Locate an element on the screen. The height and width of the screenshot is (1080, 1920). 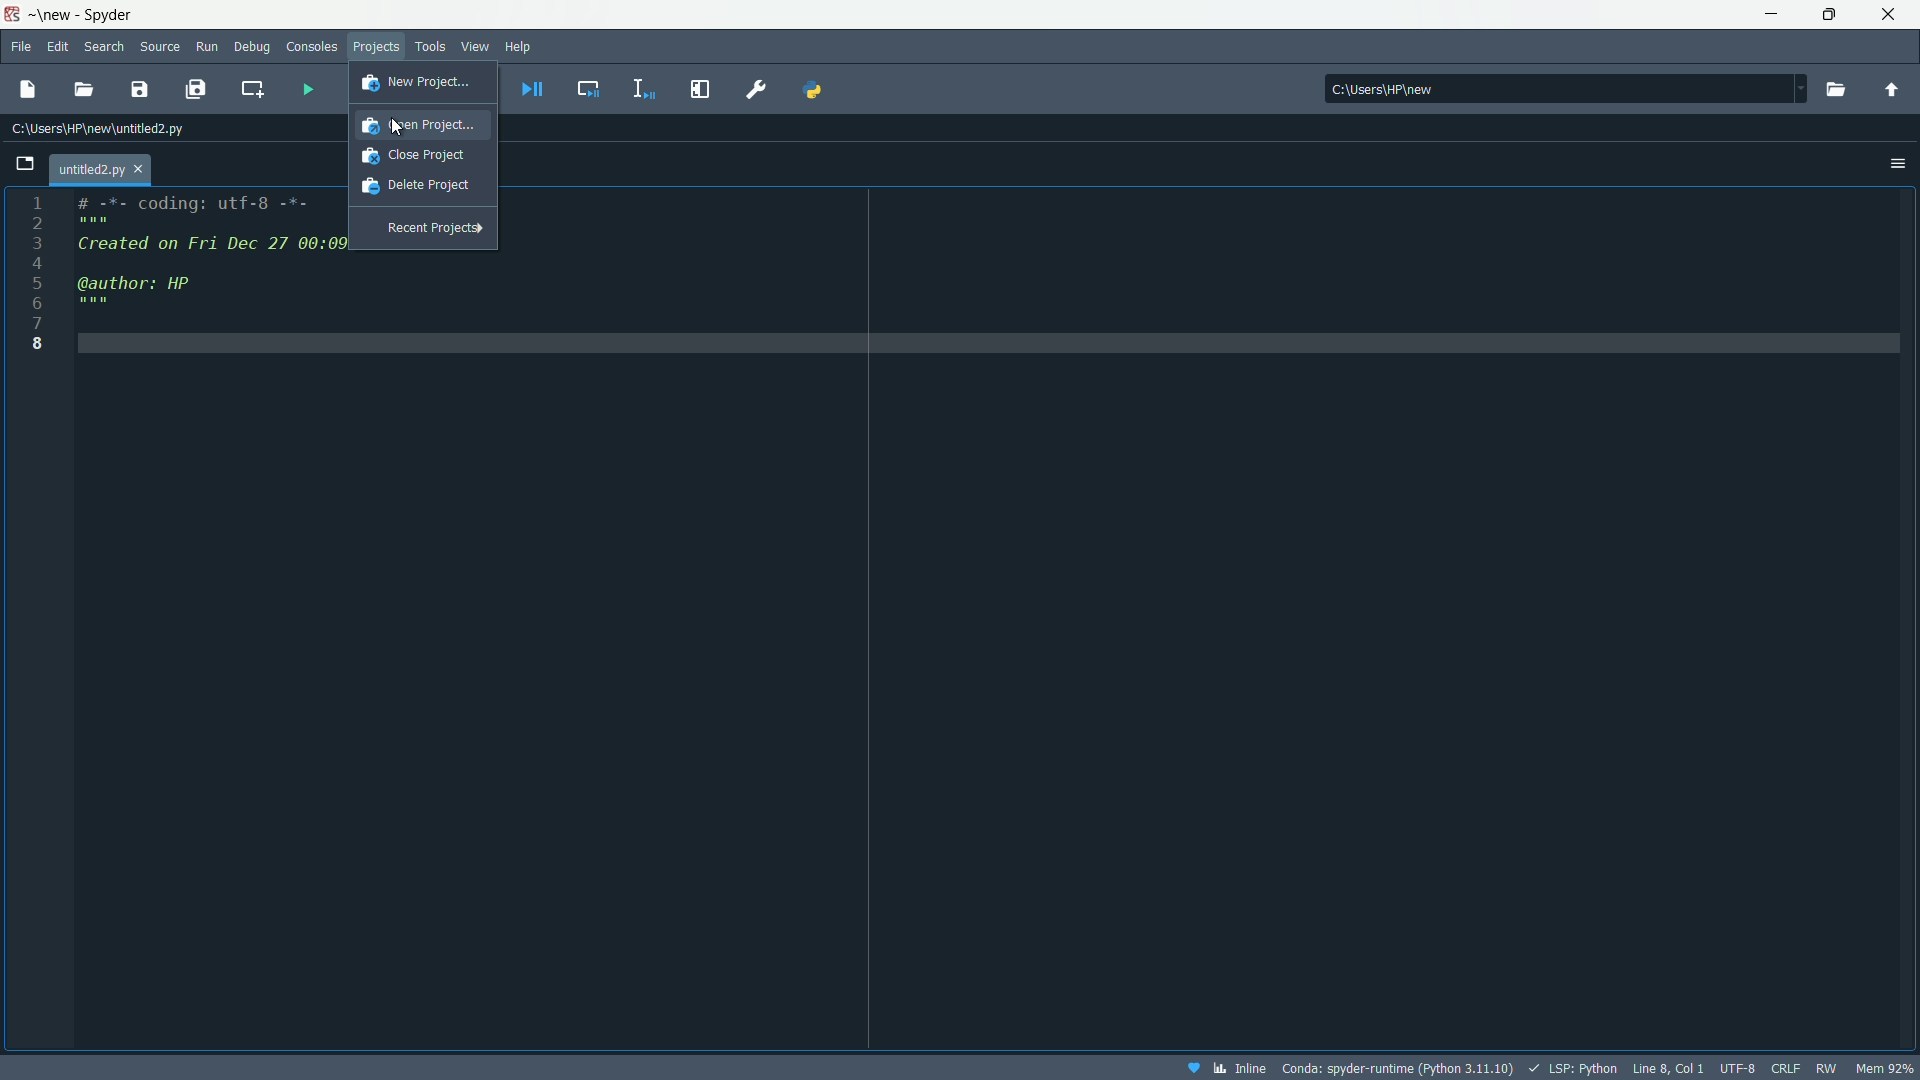
Run file (F5) is located at coordinates (306, 86).